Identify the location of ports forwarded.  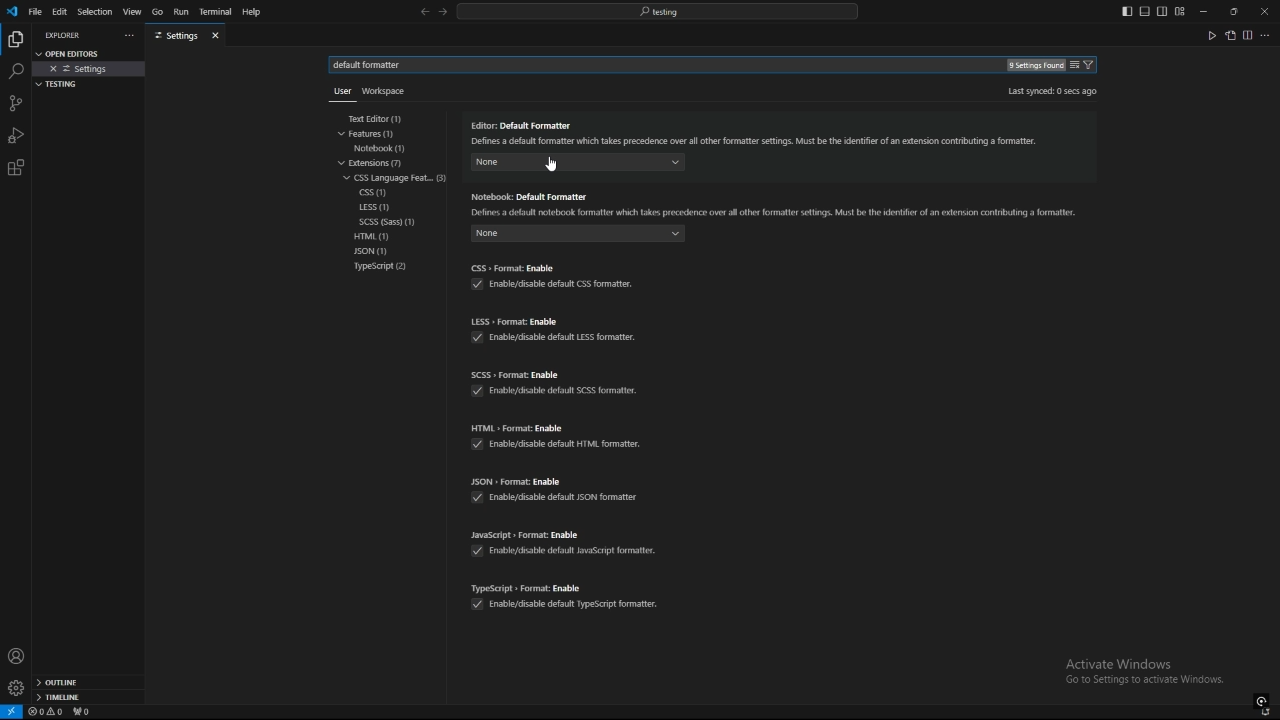
(85, 713).